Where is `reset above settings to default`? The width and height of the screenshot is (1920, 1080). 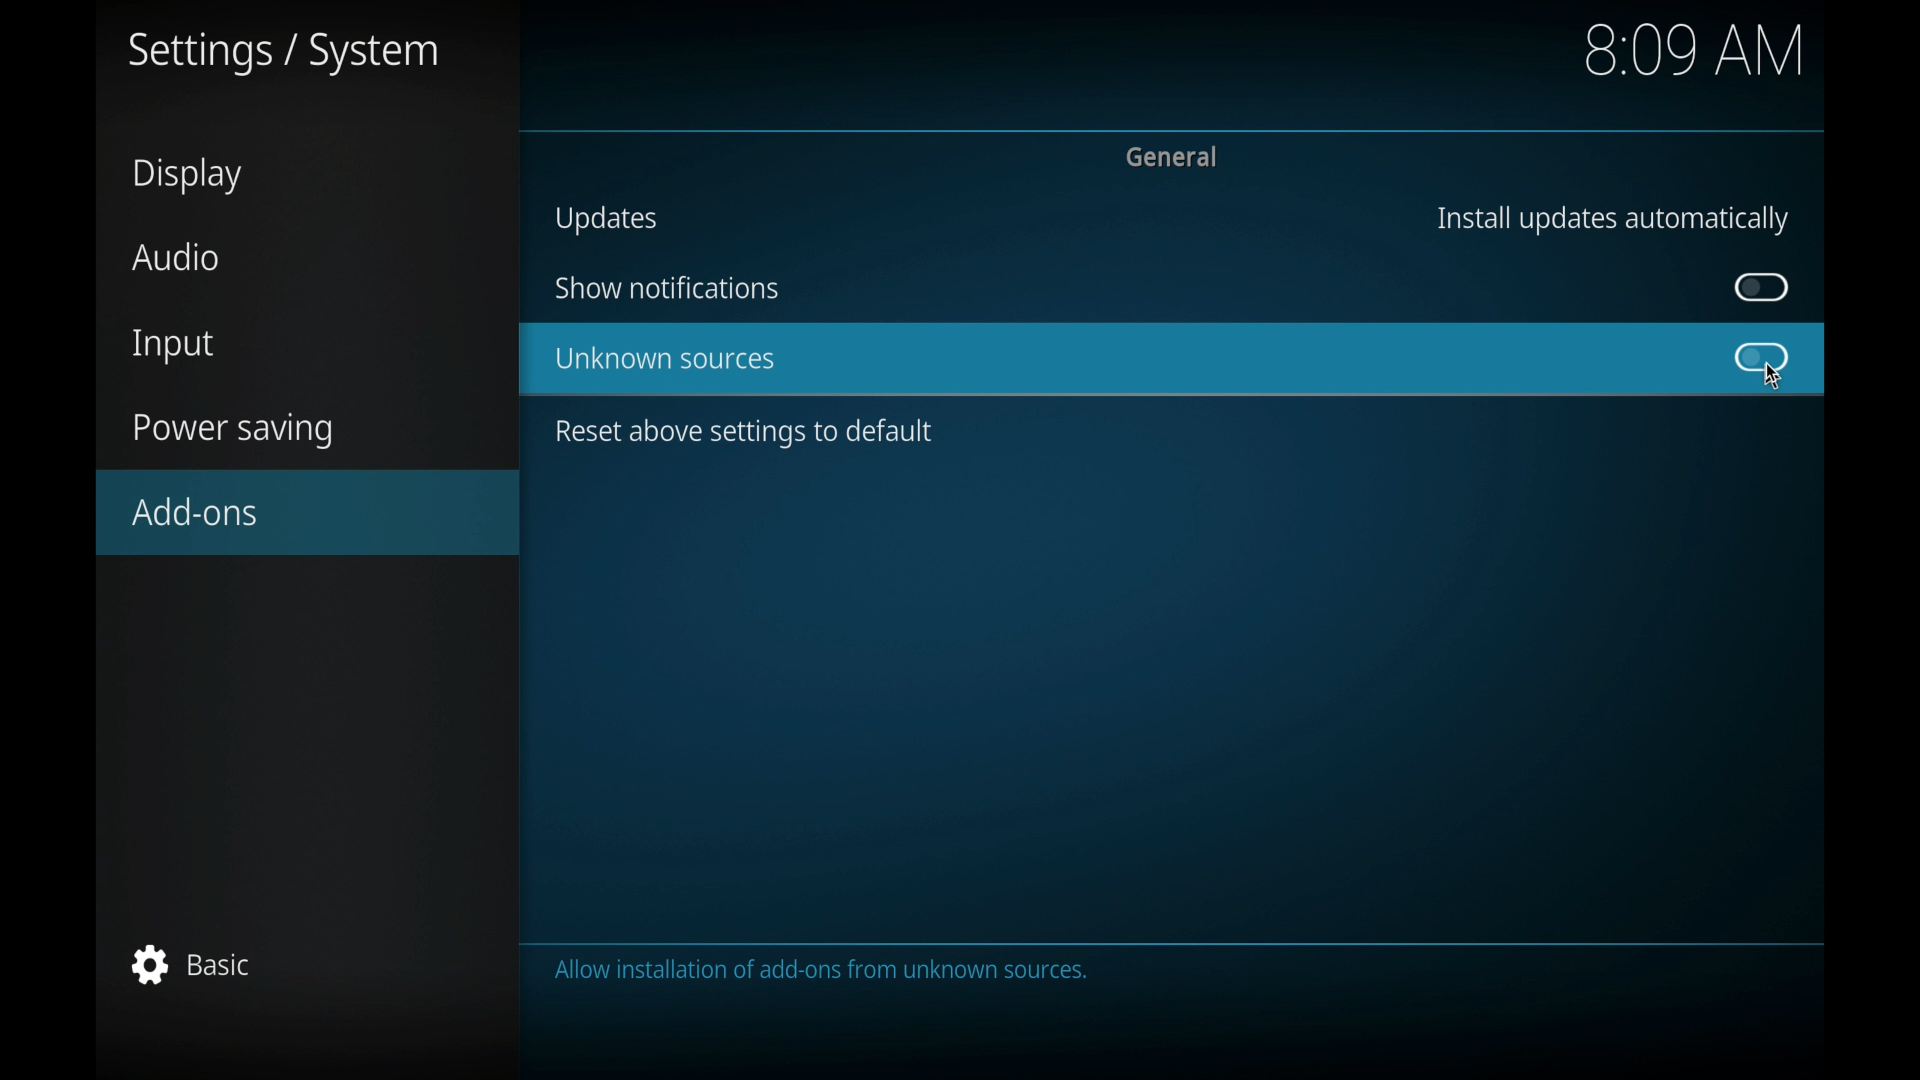 reset above settings to default is located at coordinates (746, 434).